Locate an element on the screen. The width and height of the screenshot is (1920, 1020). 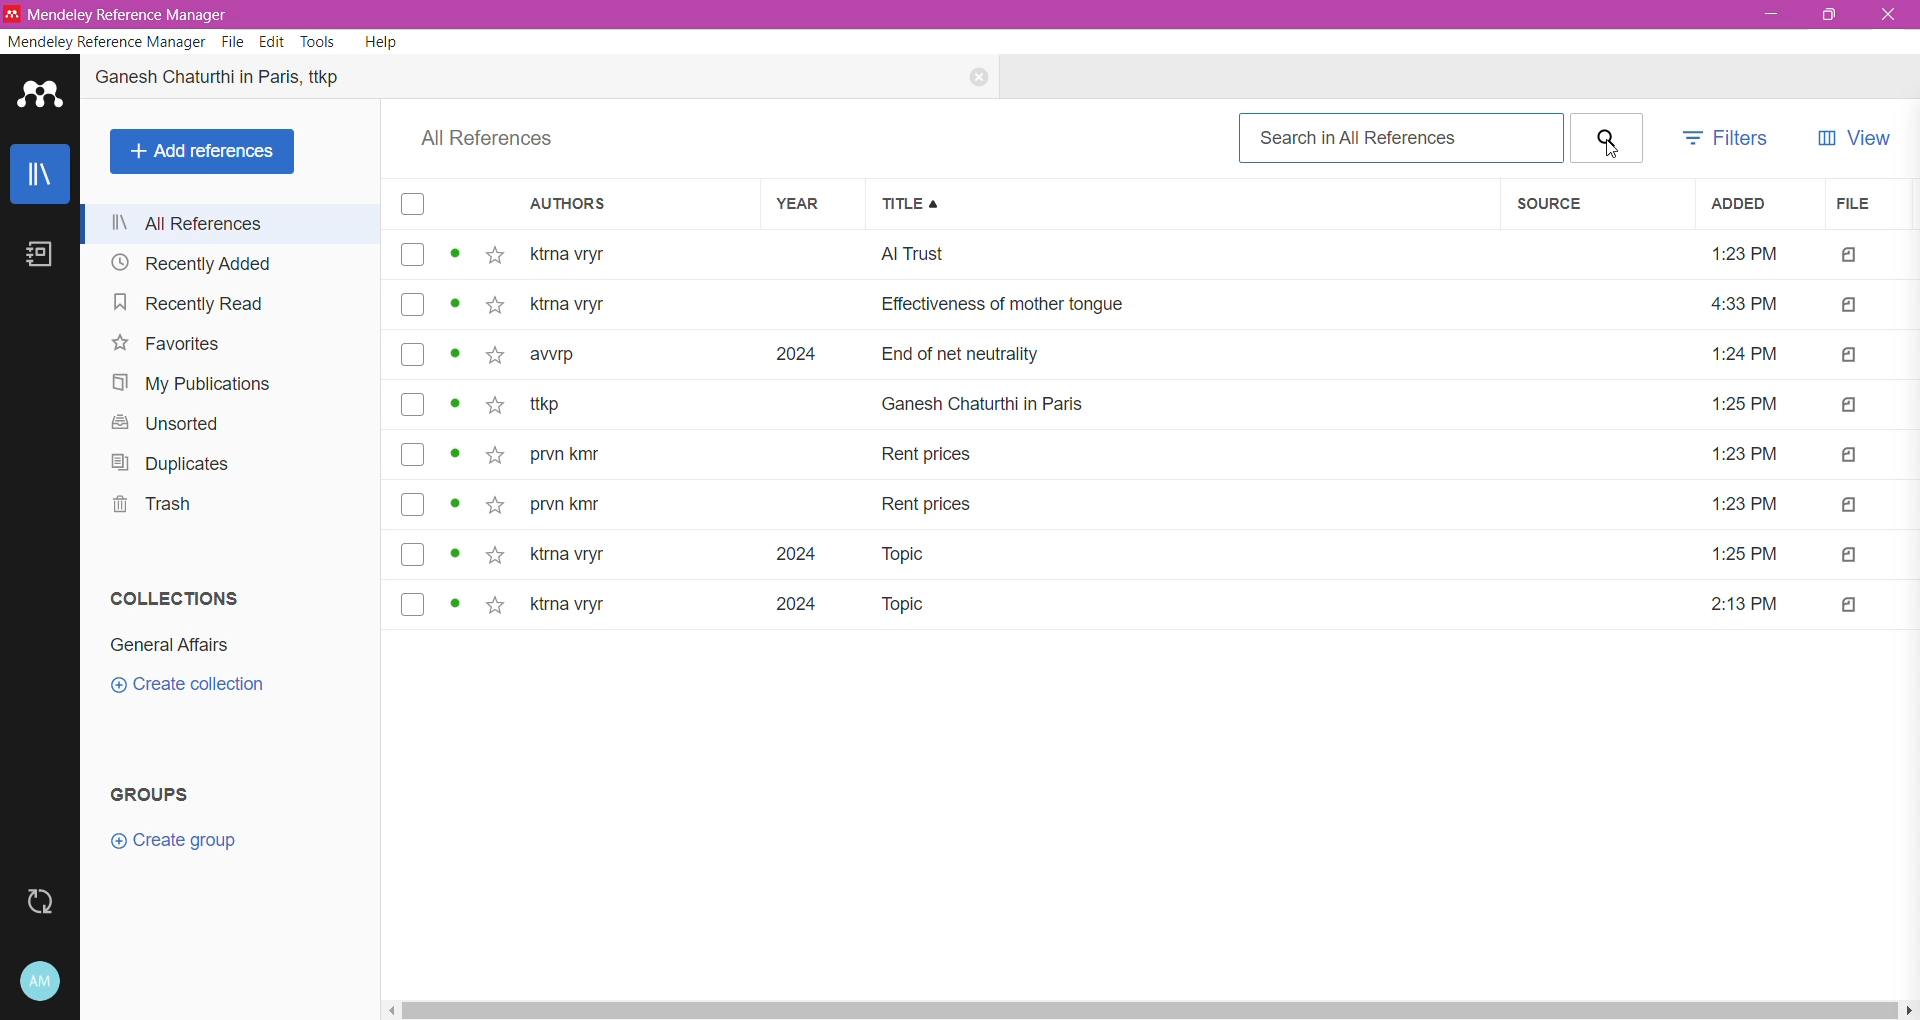
- awrp 2024 End of net neutrality 1:24 PM is located at coordinates (1157, 353).